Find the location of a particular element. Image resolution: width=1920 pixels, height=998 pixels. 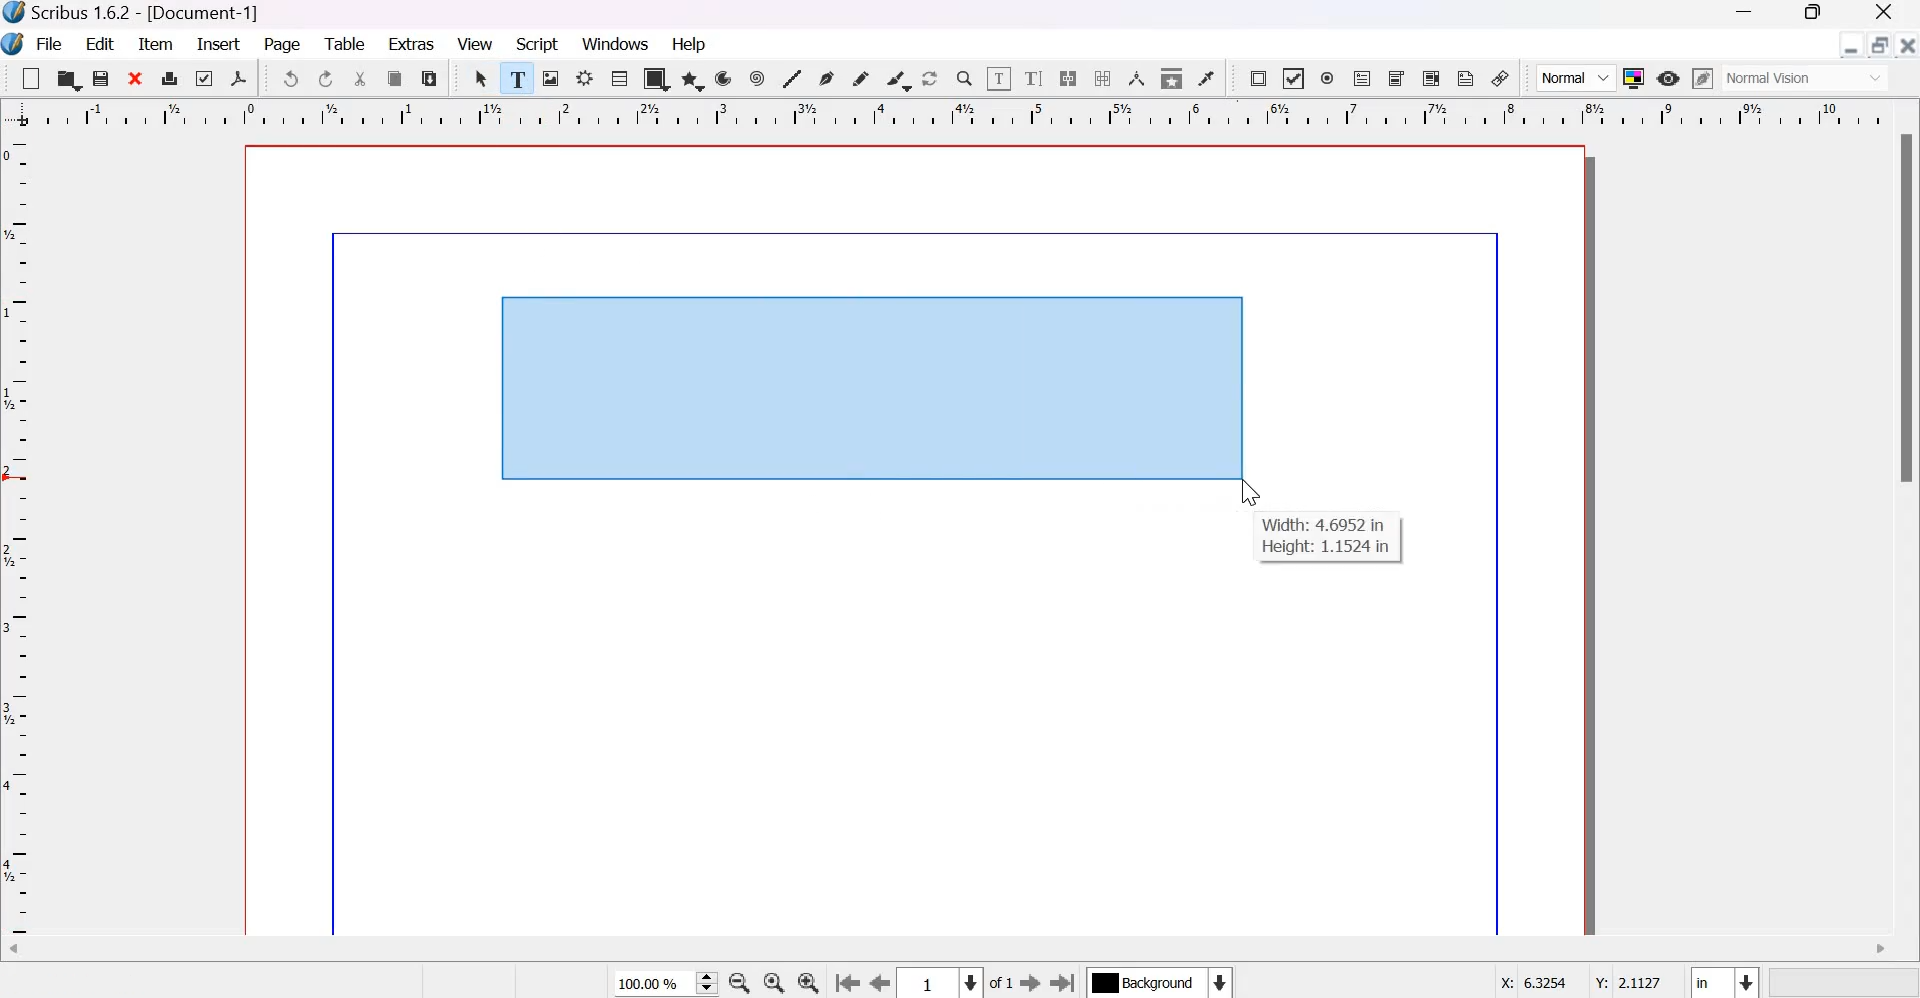

PDF radio button is located at coordinates (1328, 79).